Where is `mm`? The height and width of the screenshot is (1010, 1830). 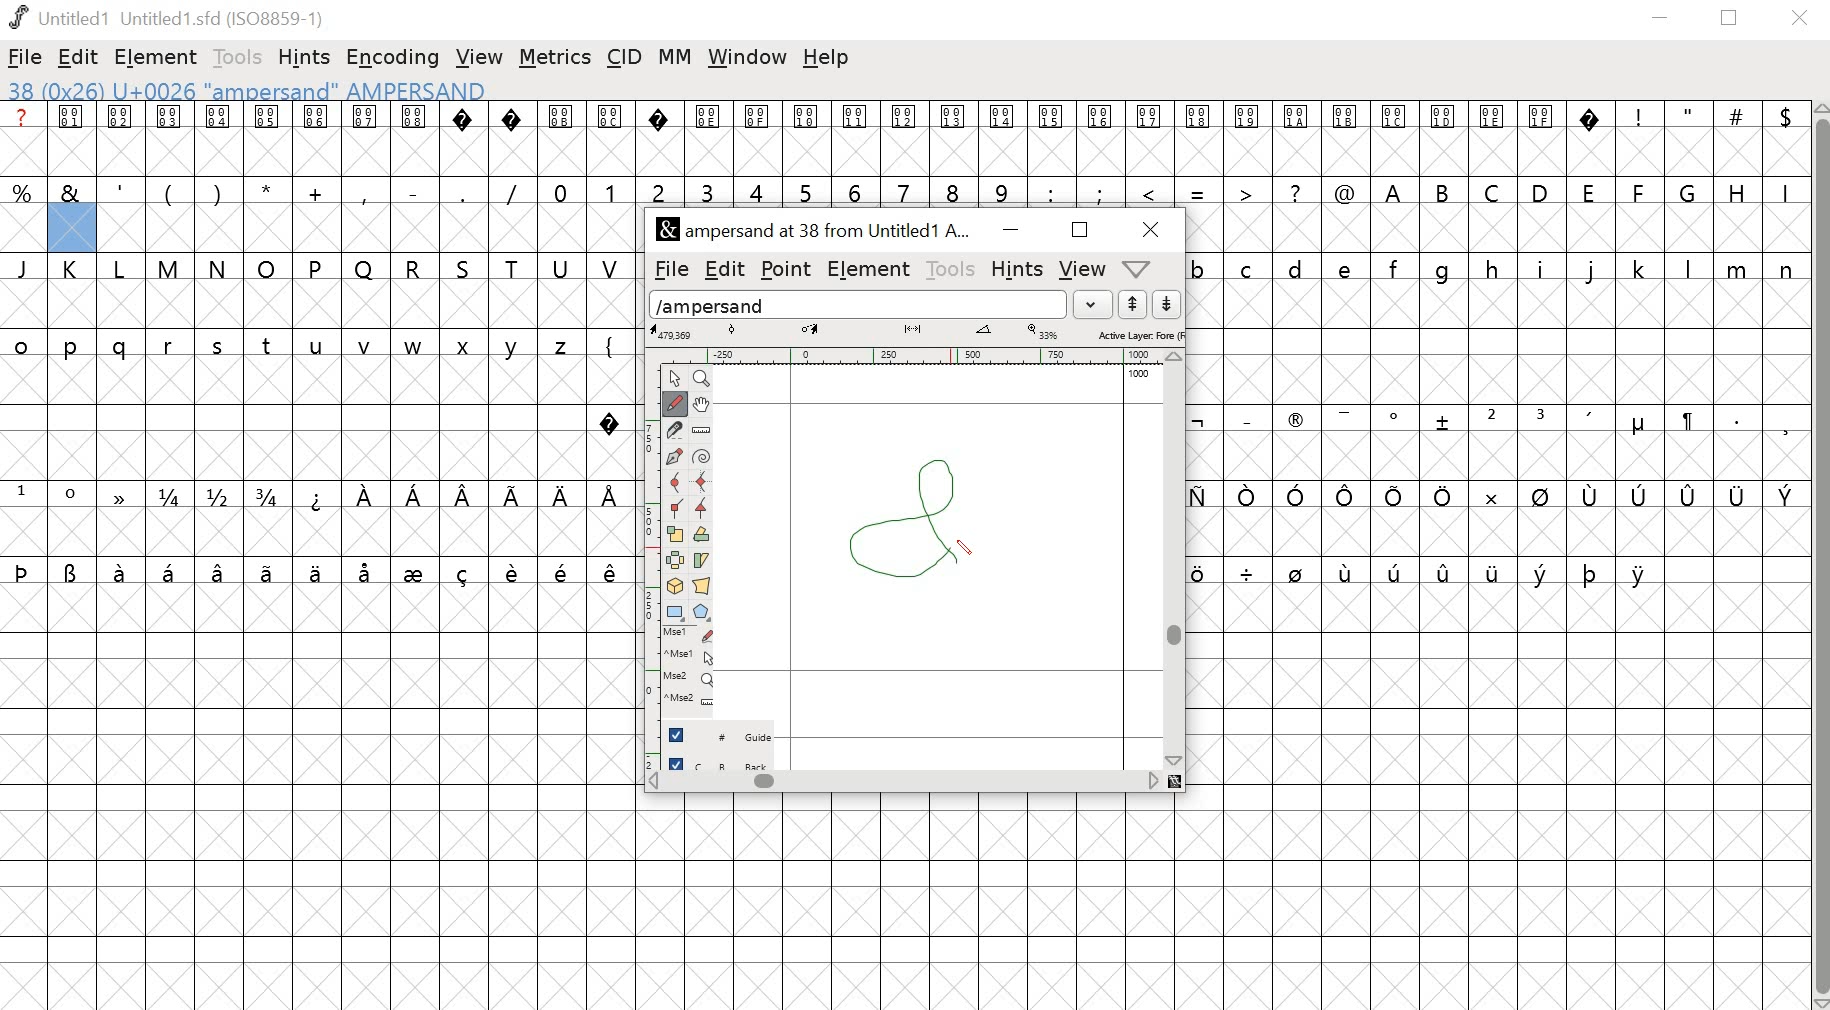 mm is located at coordinates (675, 56).